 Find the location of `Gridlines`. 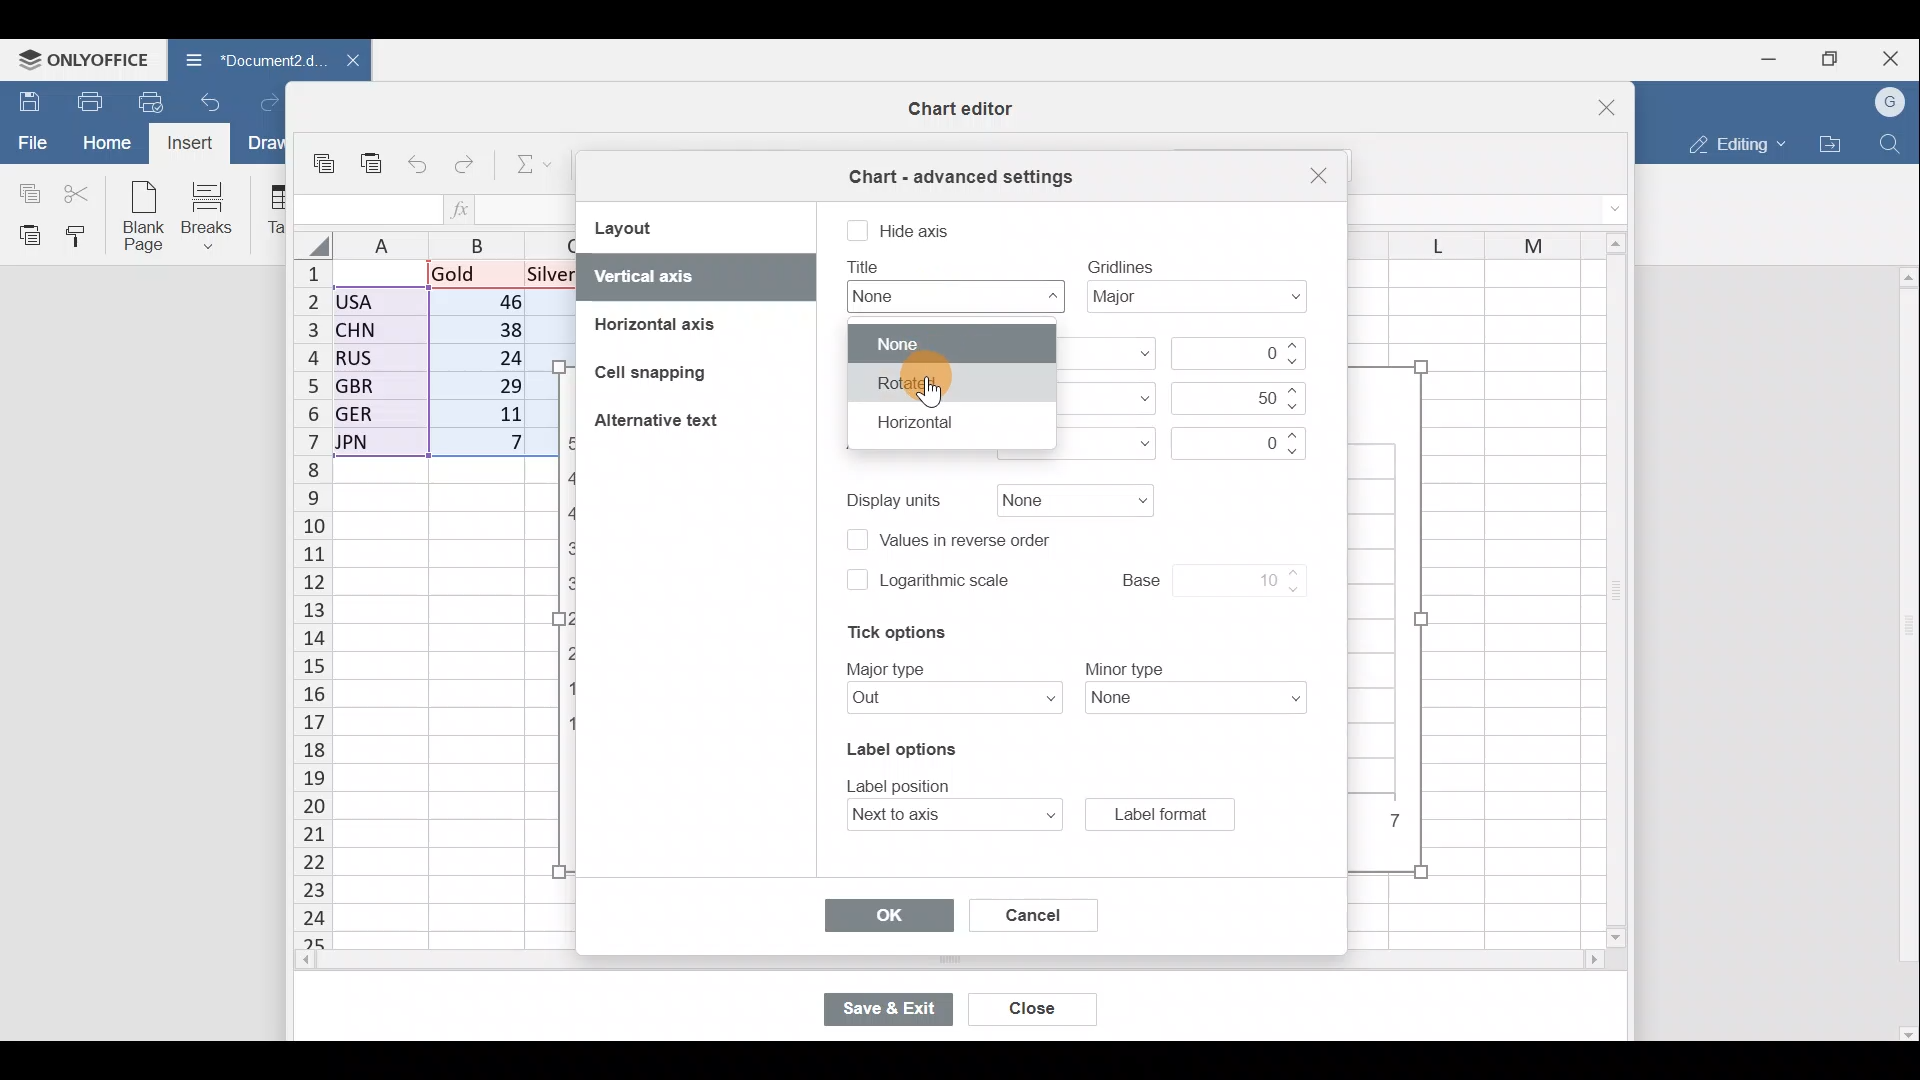

Gridlines is located at coordinates (1195, 298).